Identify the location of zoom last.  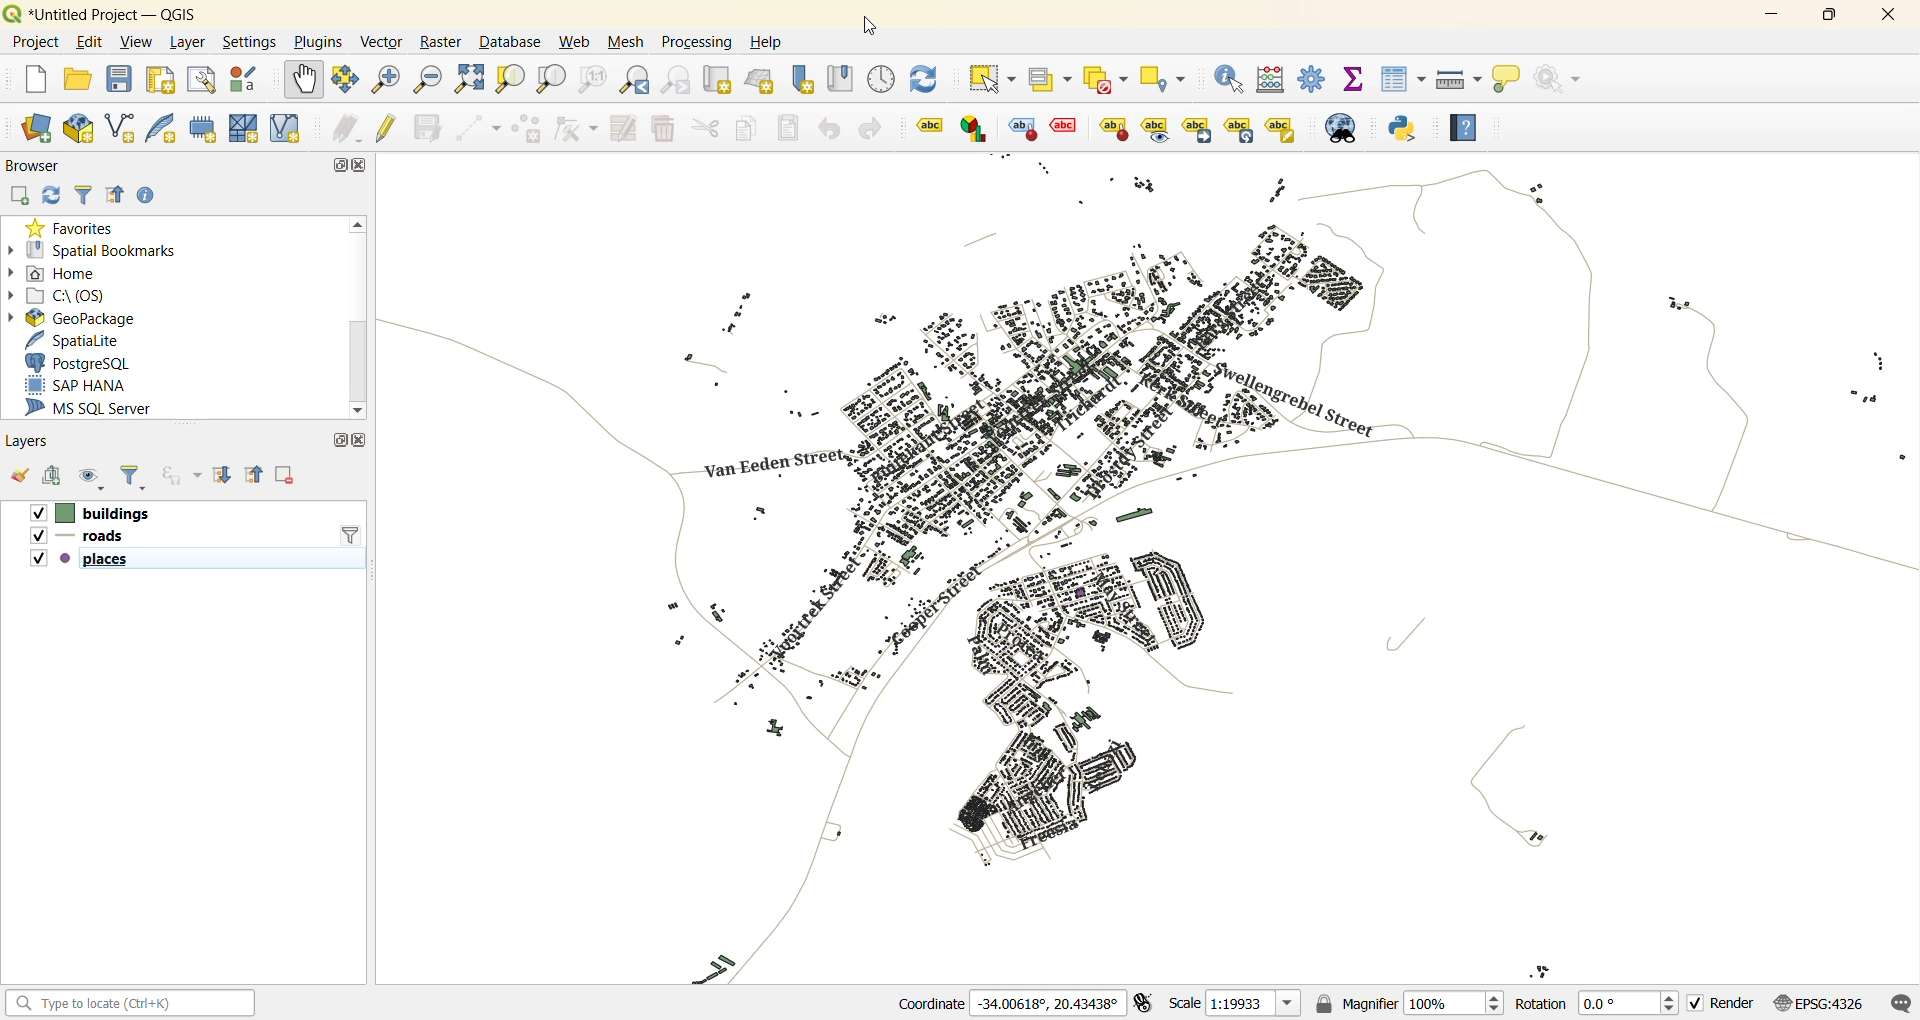
(635, 76).